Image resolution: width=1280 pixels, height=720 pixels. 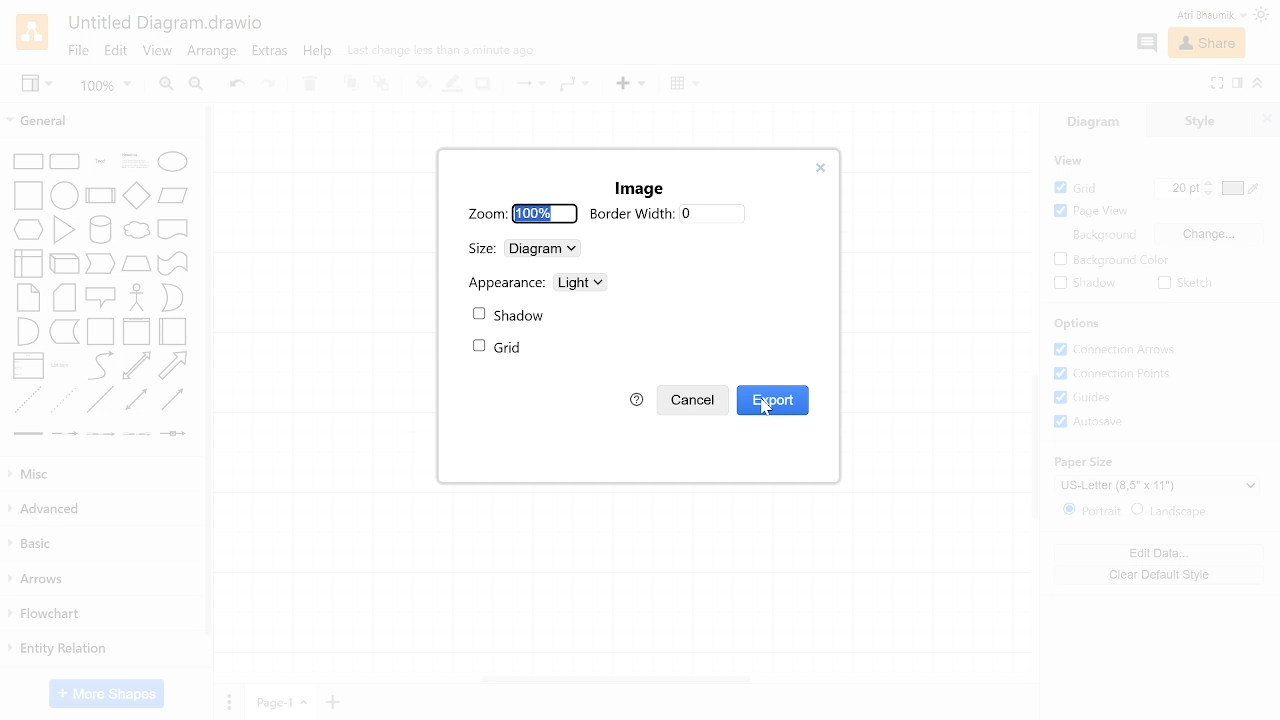 What do you see at coordinates (58, 616) in the screenshot?
I see `Flowchart` at bounding box center [58, 616].